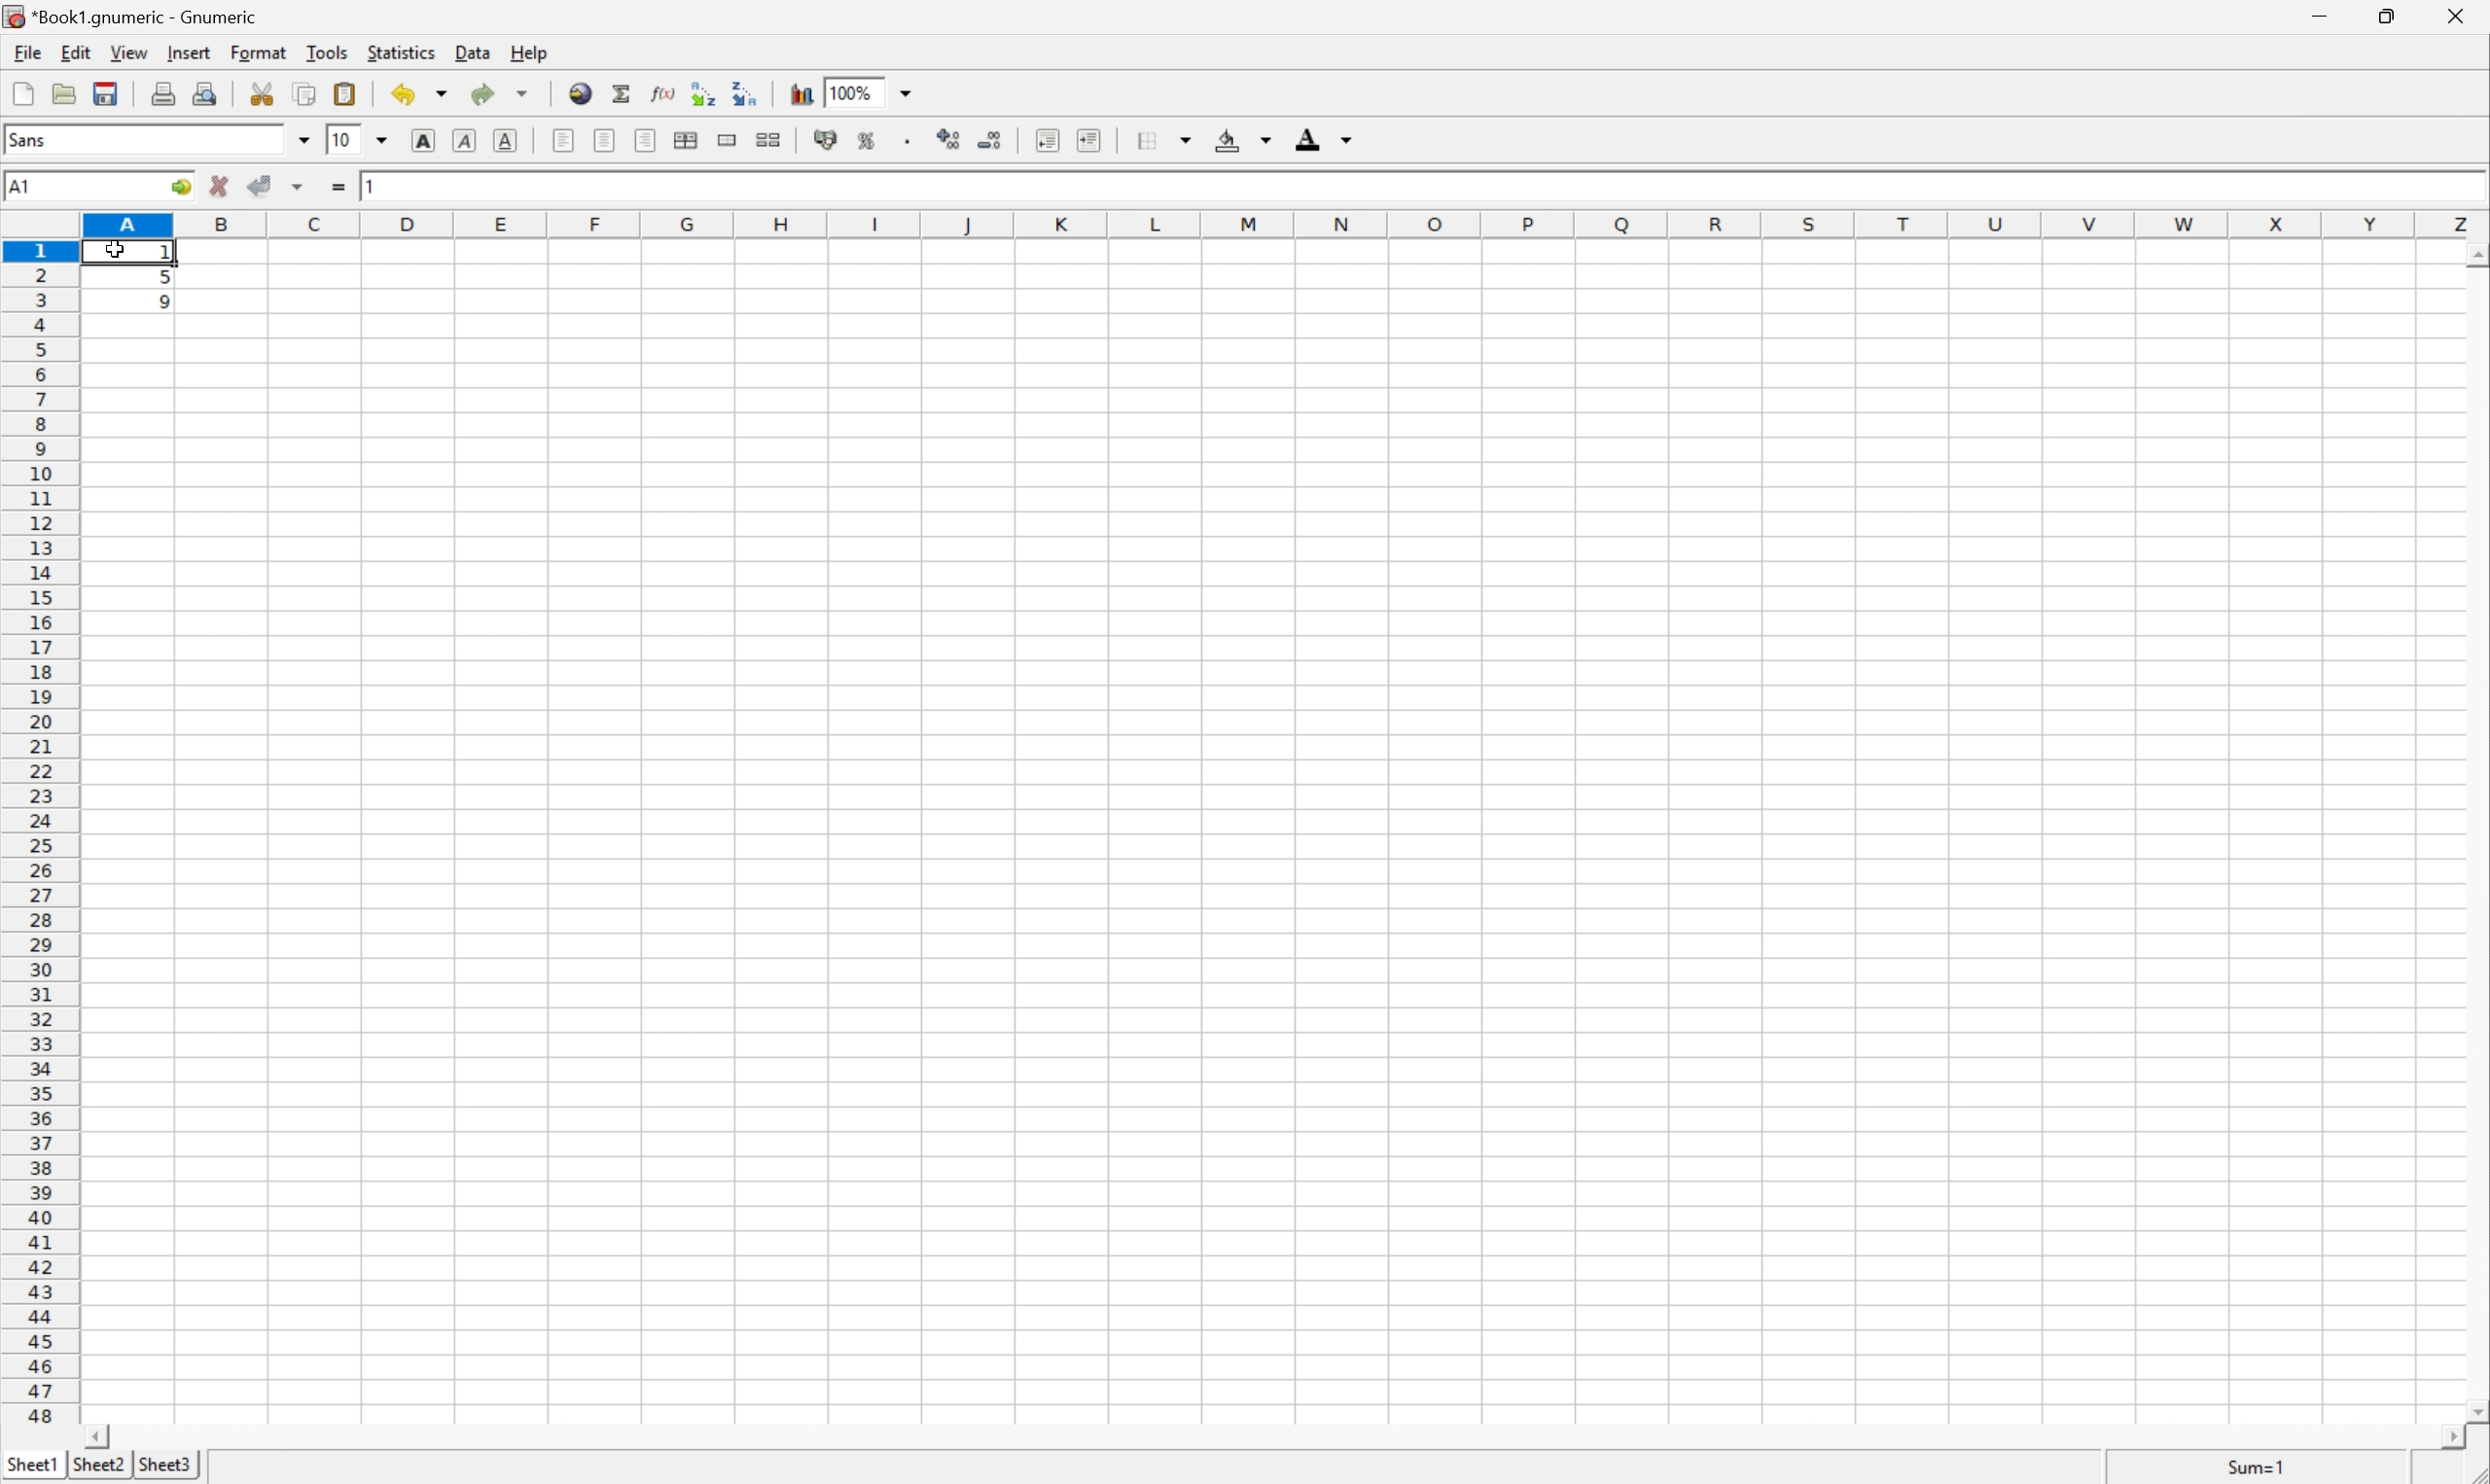  What do you see at coordinates (160, 90) in the screenshot?
I see `print` at bounding box center [160, 90].